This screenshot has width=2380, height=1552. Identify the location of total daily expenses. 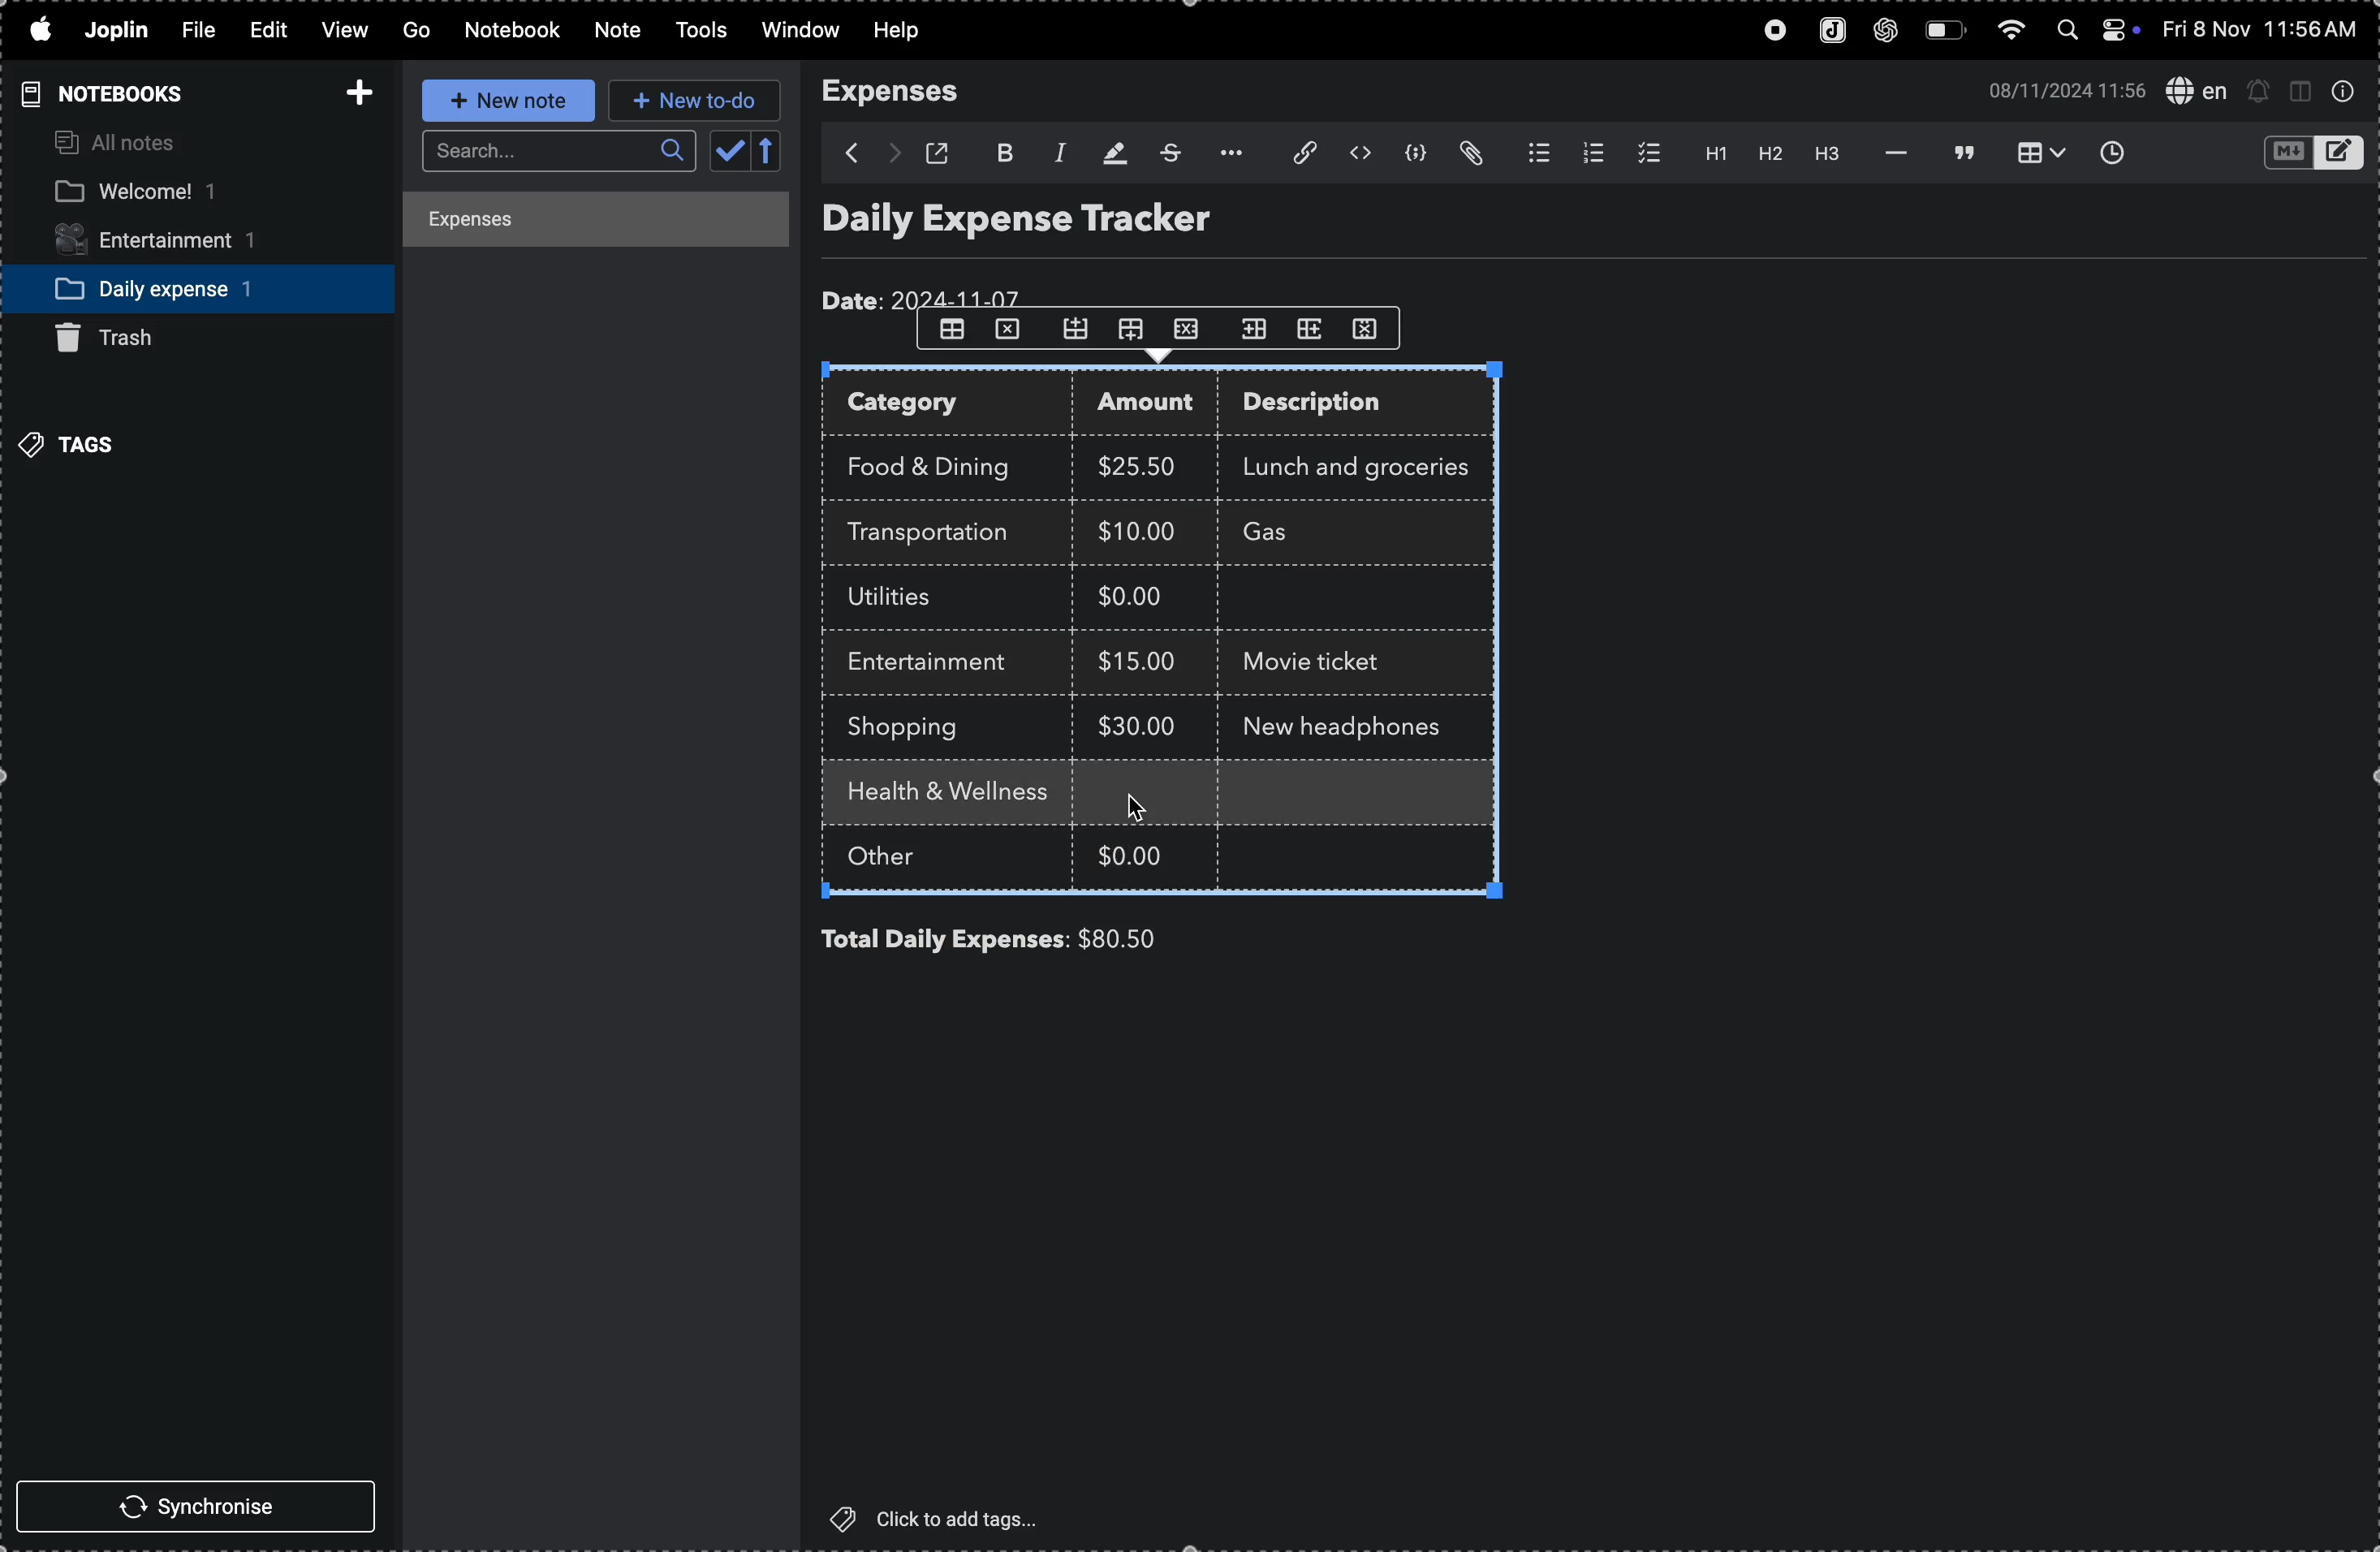
(945, 940).